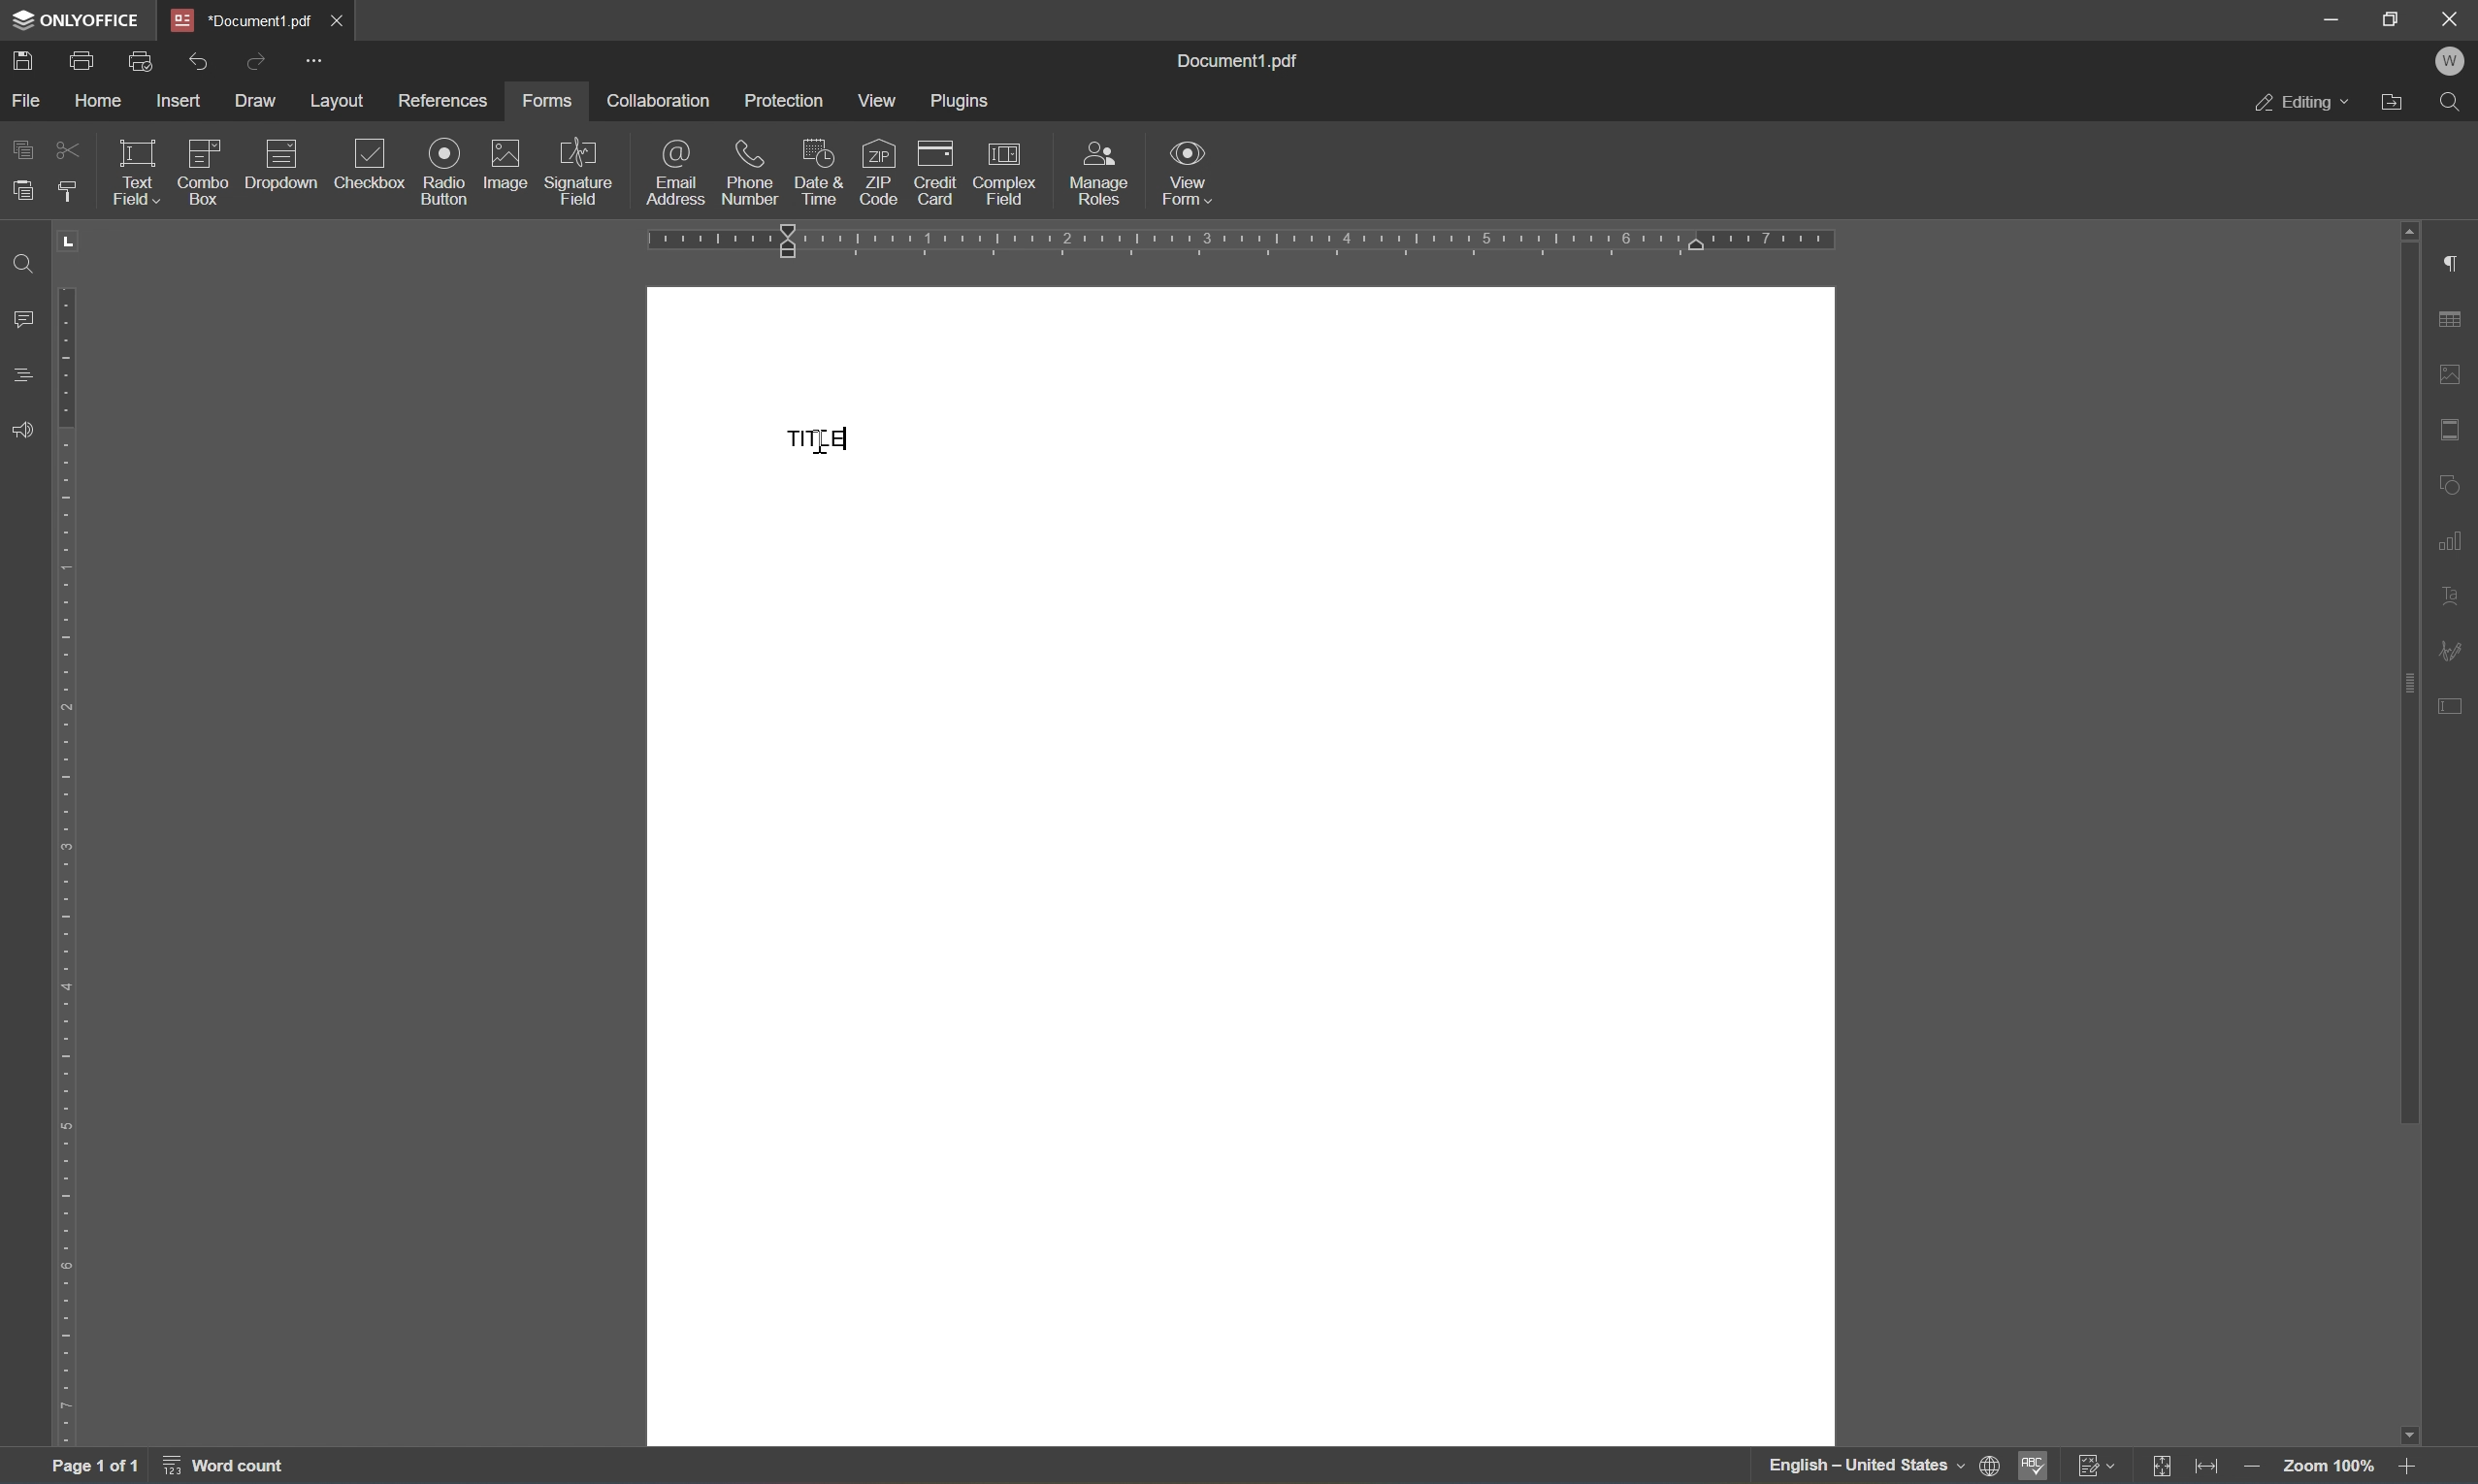  I want to click on page 1 of 1, so click(96, 1463).